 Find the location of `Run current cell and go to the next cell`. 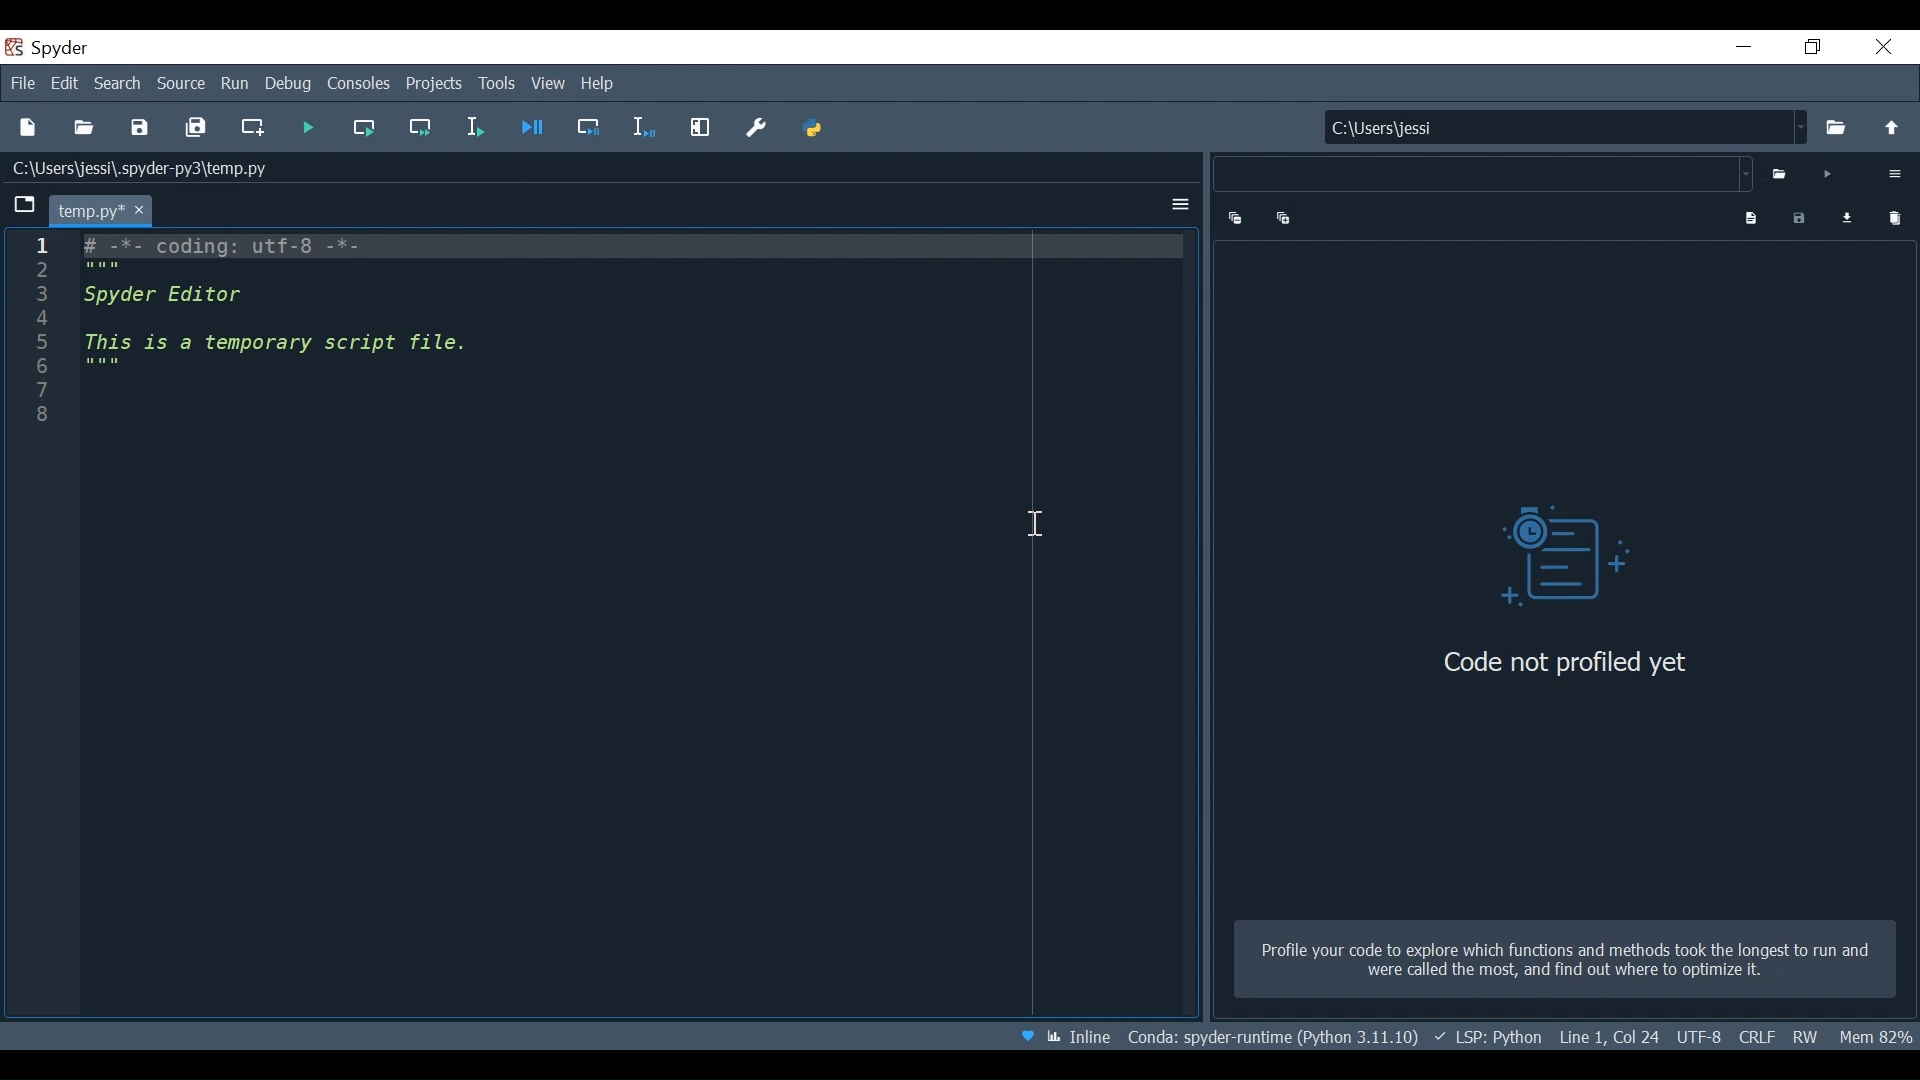

Run current cell and go to the next cell is located at coordinates (422, 127).